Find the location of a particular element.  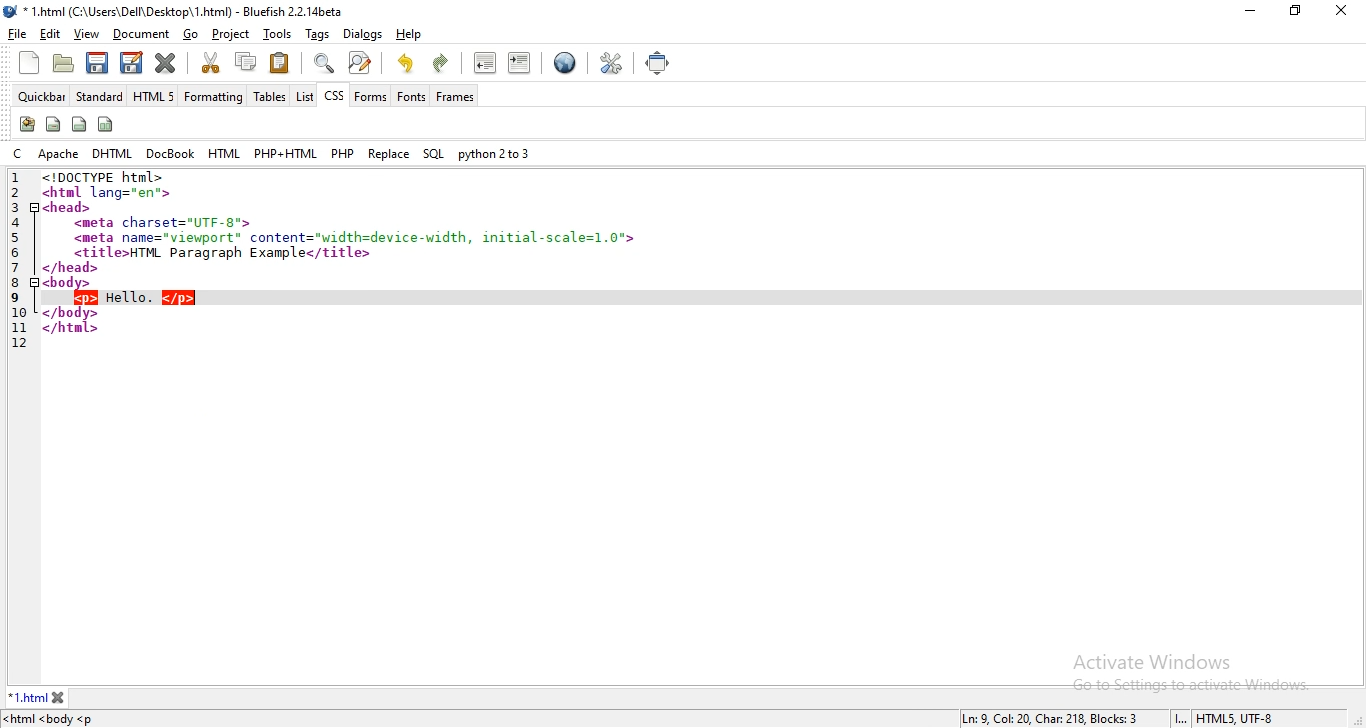

<meta charset="UTF-8"> is located at coordinates (164, 223).